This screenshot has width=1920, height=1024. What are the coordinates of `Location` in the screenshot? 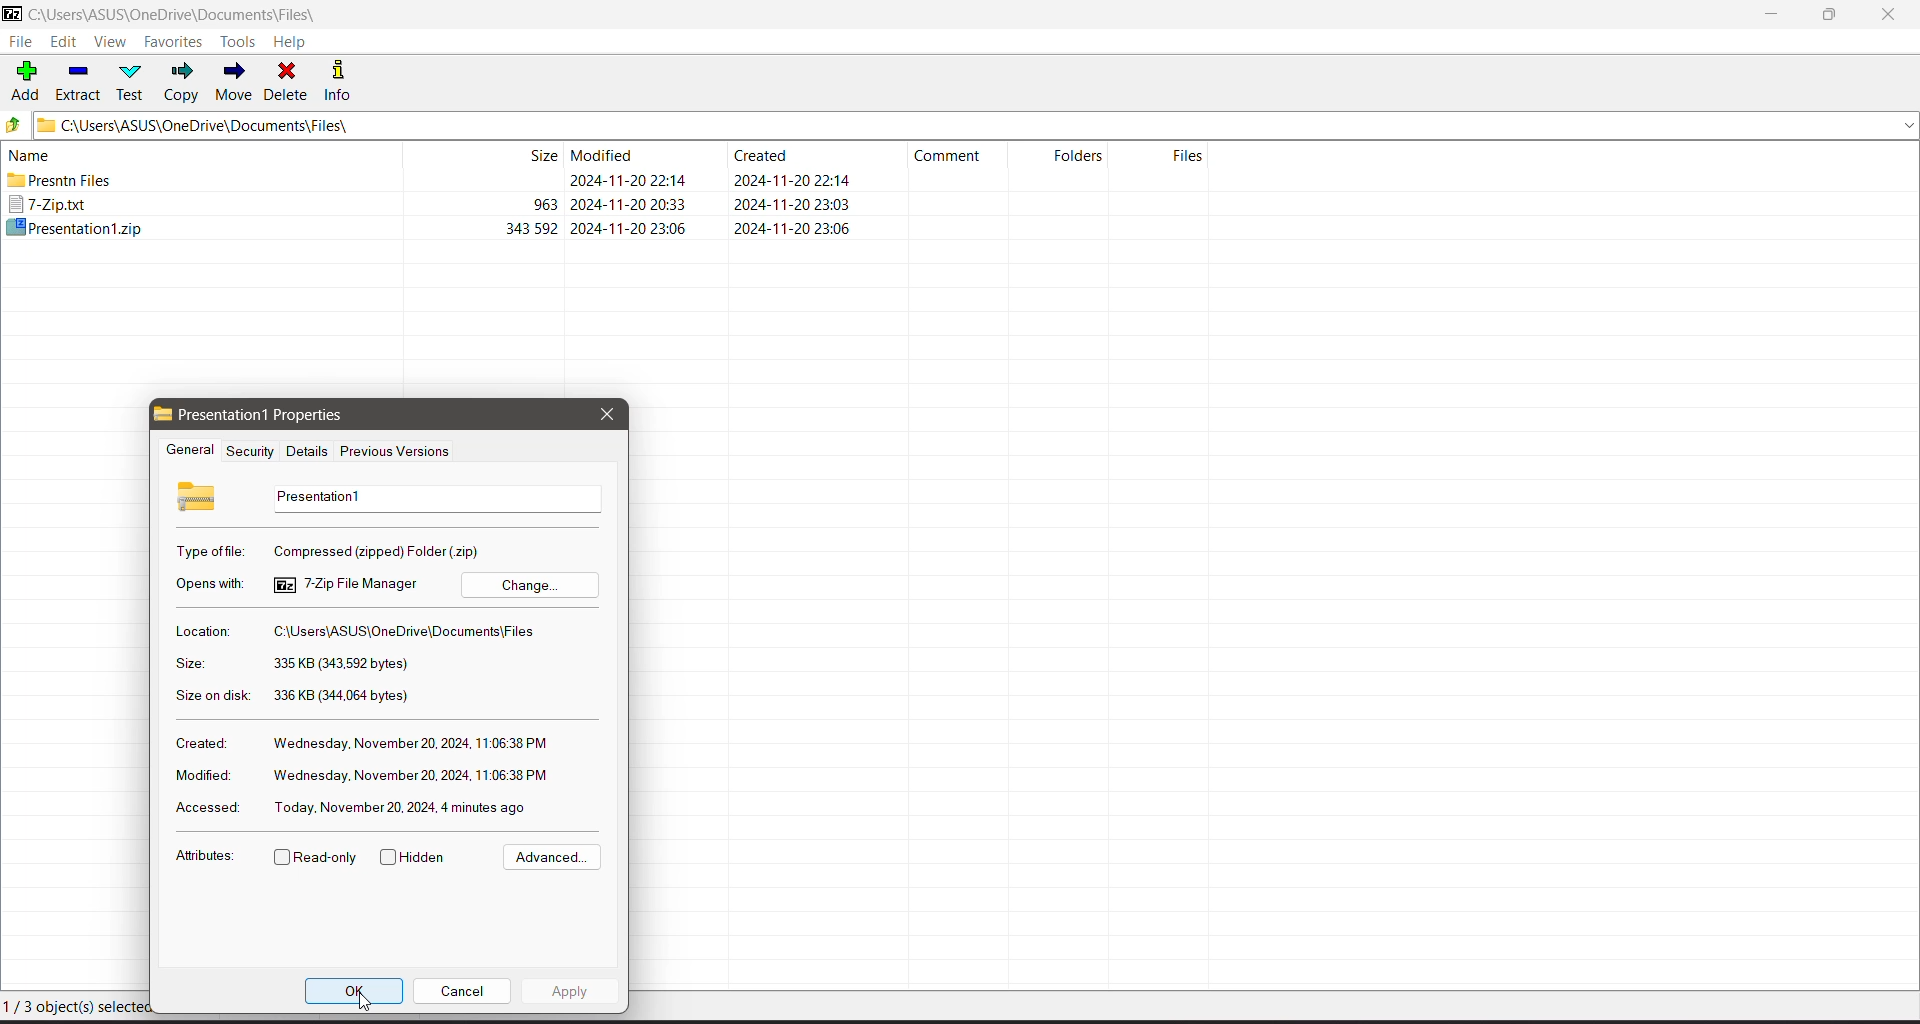 It's located at (201, 631).